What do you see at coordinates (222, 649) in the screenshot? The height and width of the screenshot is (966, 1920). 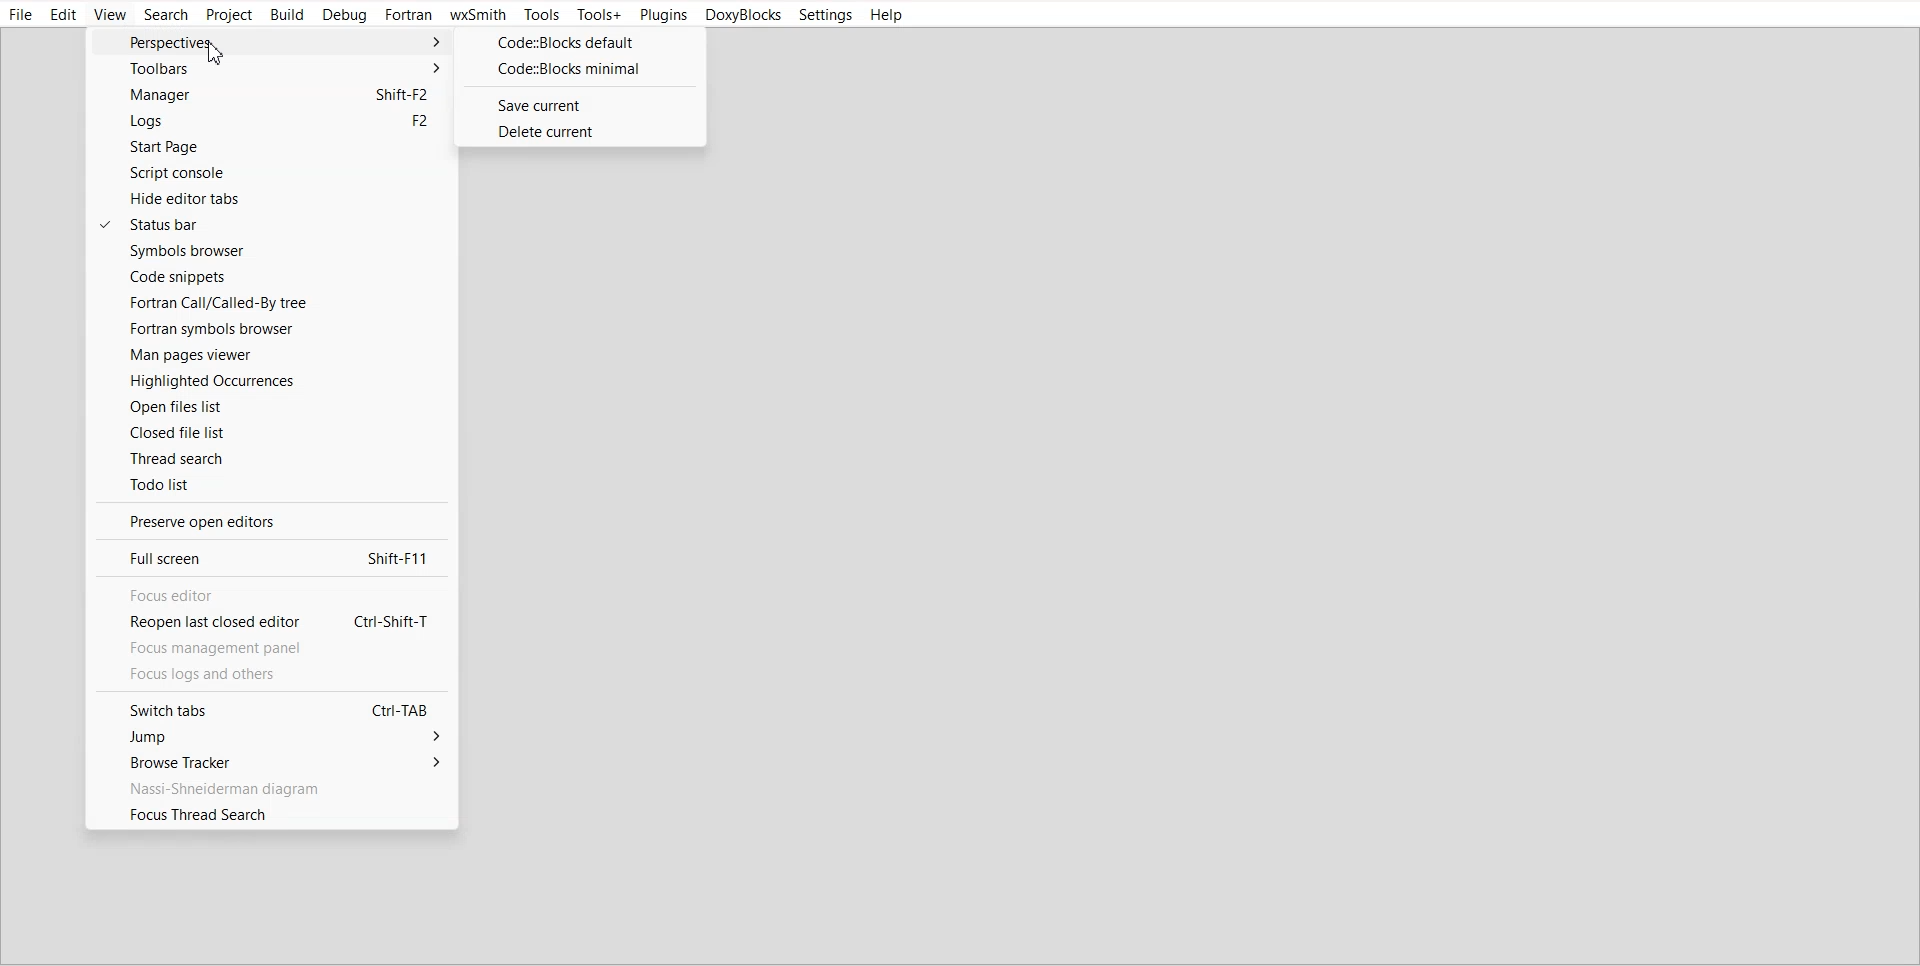 I see `Focus management panel` at bounding box center [222, 649].